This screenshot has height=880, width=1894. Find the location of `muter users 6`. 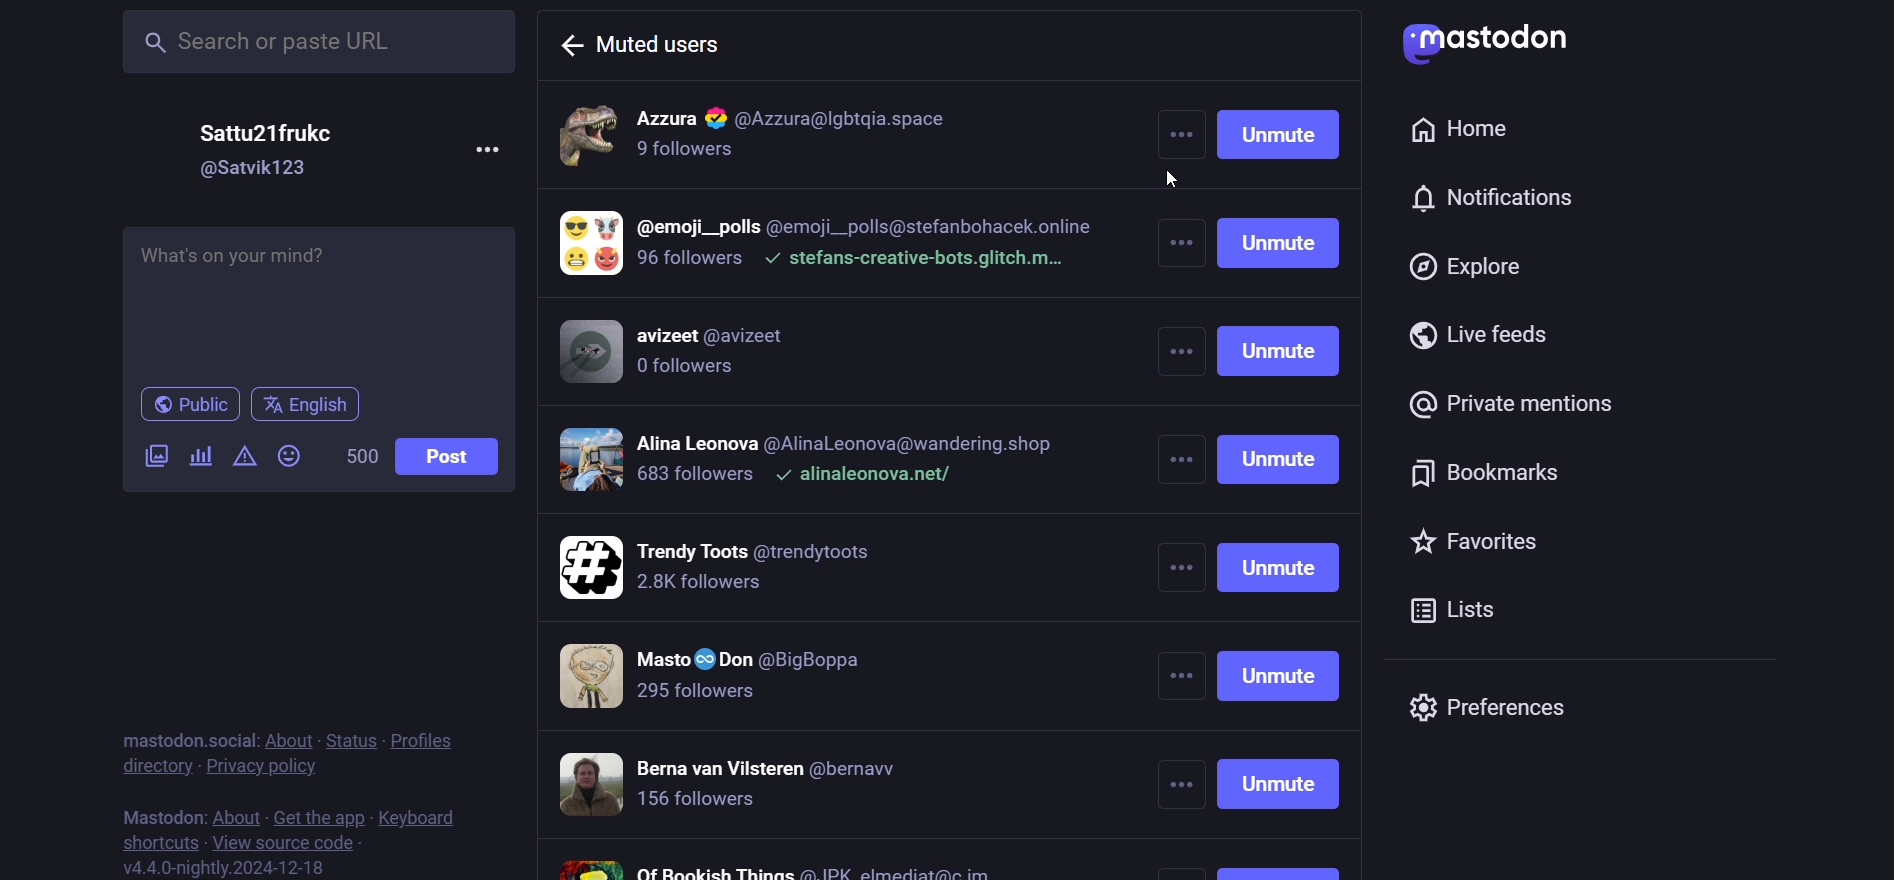

muter users 6 is located at coordinates (732, 676).